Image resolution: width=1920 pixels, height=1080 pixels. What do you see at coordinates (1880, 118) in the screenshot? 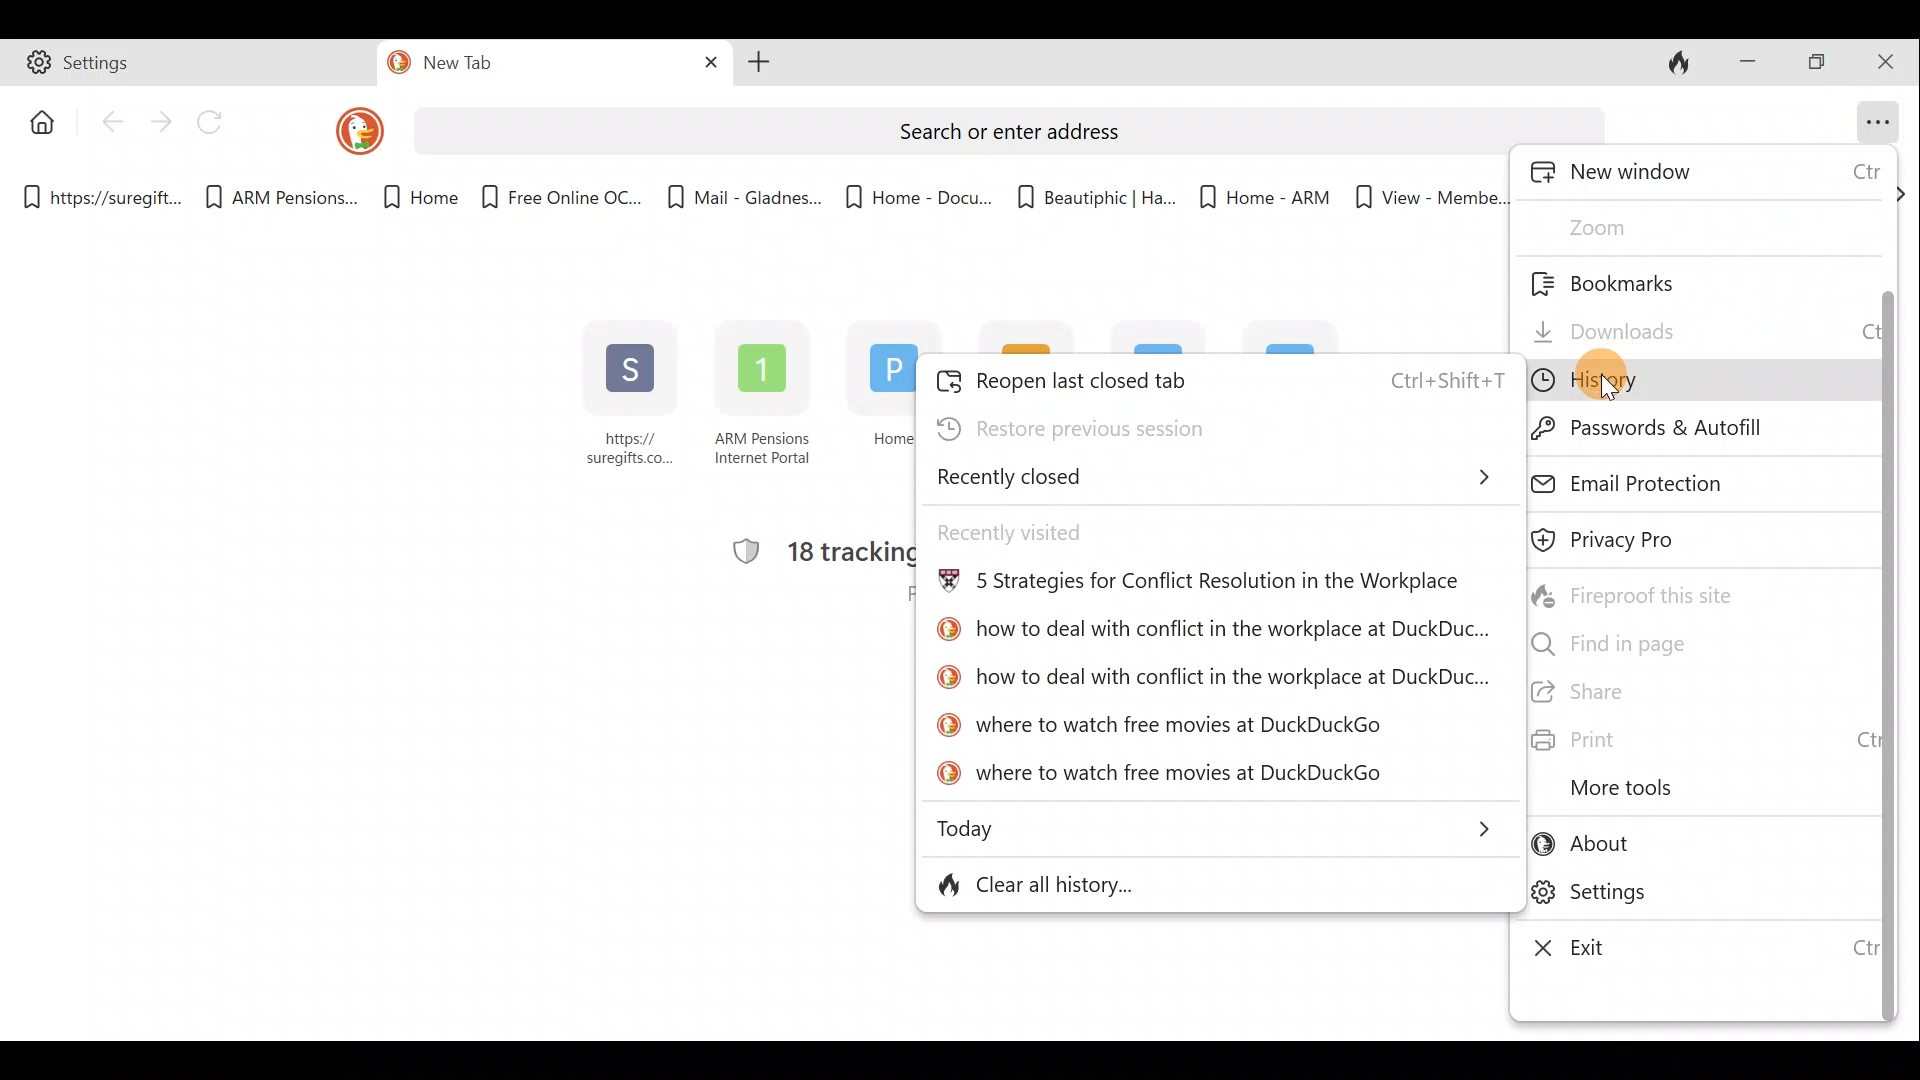
I see `Application menu` at bounding box center [1880, 118].